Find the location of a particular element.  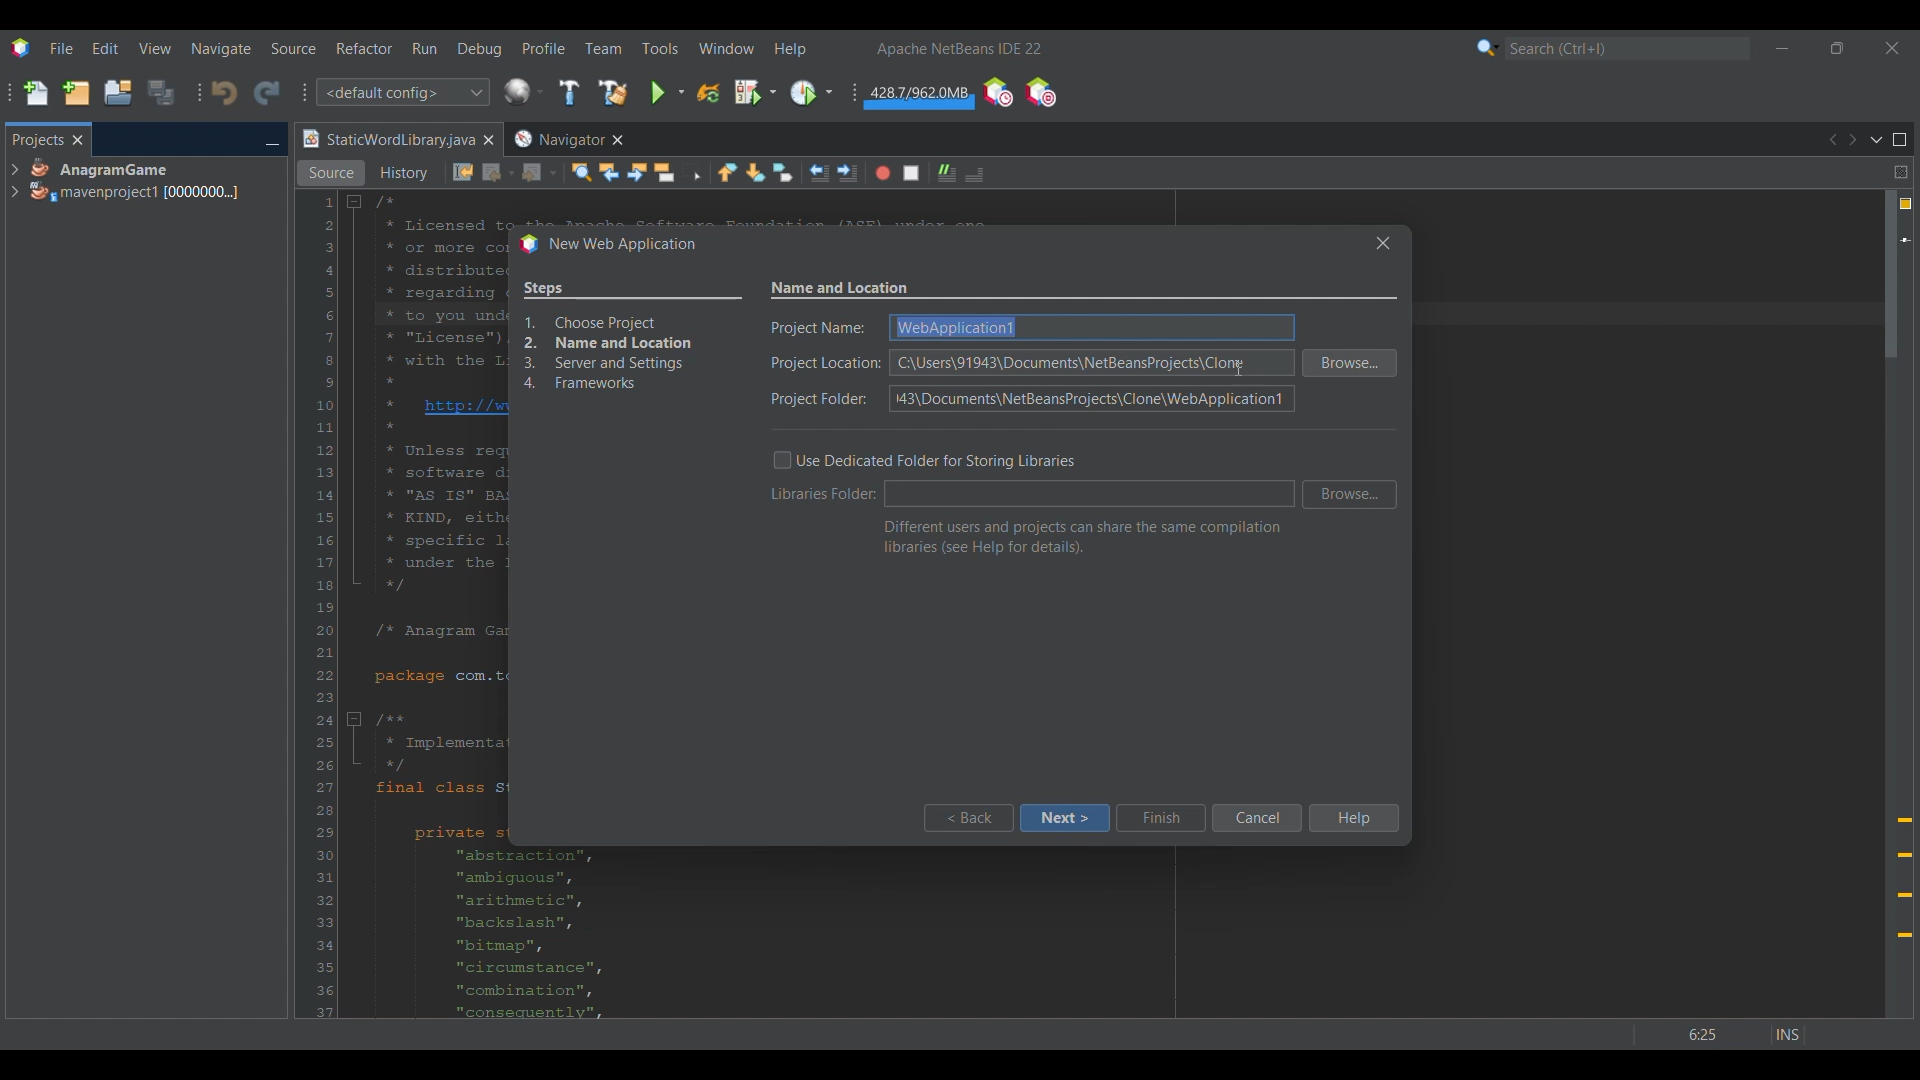

Redo is located at coordinates (267, 92).